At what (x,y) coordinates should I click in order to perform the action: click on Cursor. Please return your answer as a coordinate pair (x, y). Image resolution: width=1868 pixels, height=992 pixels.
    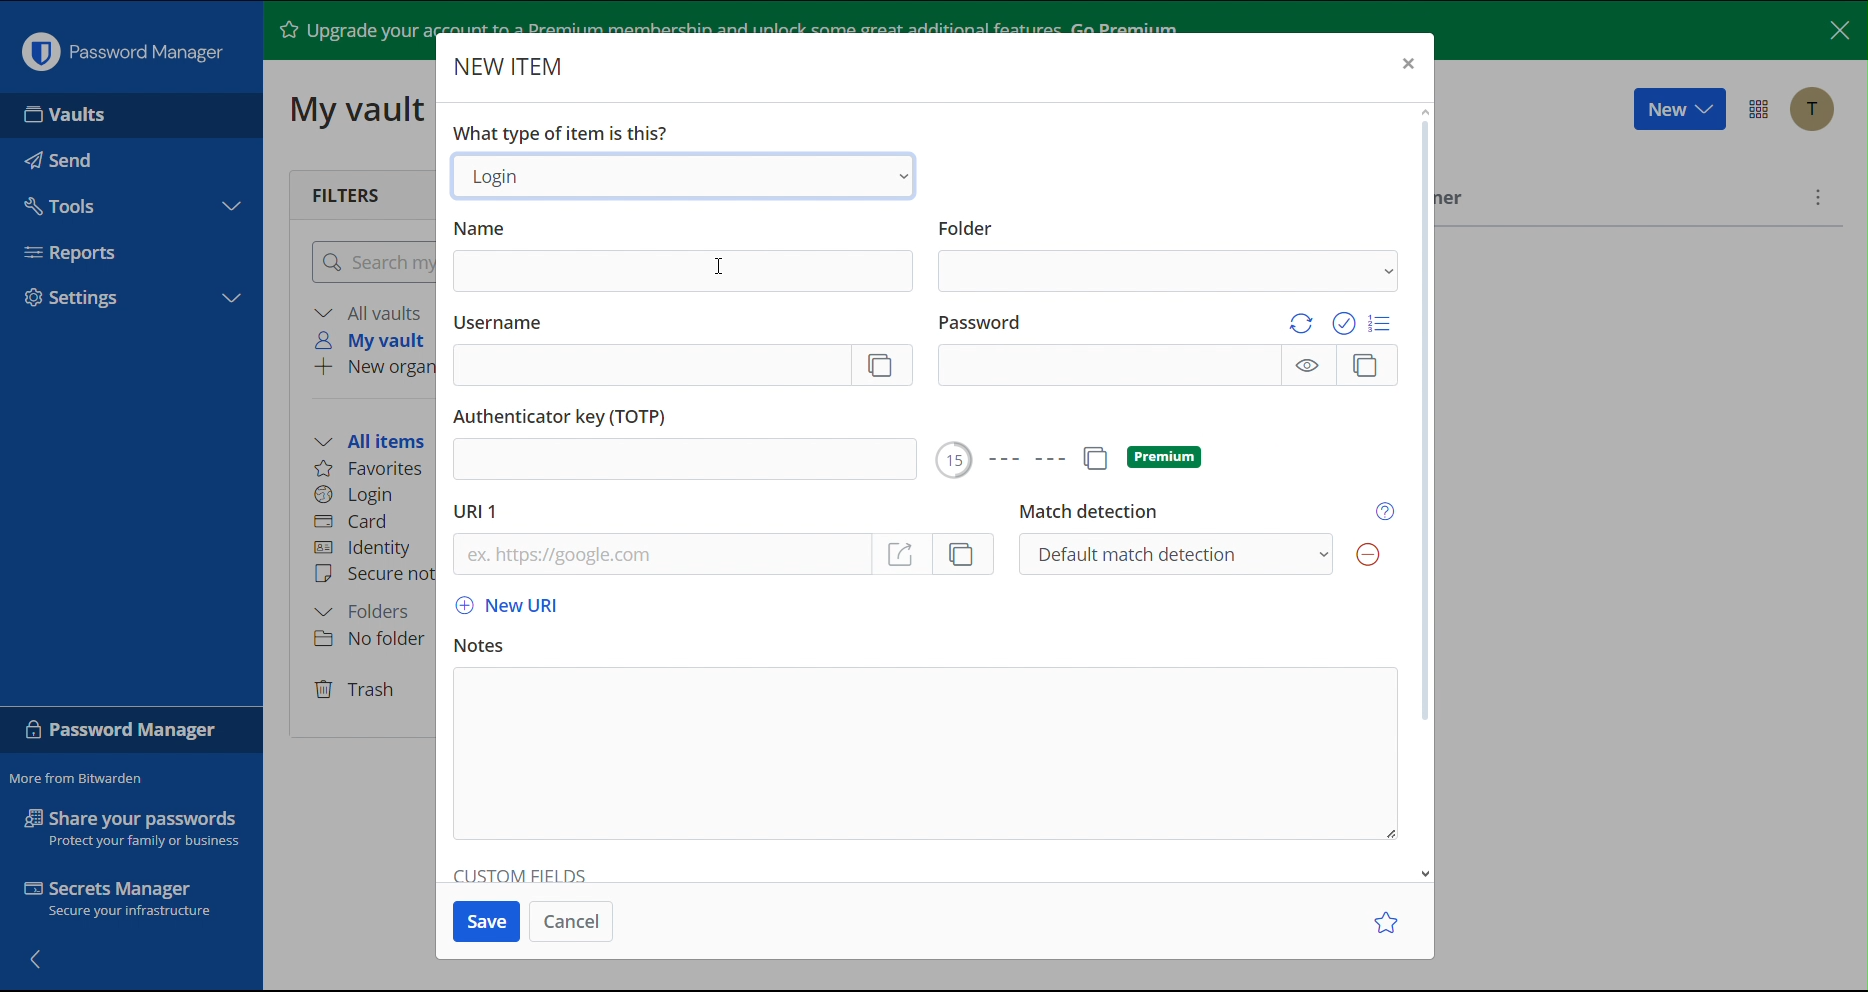
    Looking at the image, I should click on (722, 271).